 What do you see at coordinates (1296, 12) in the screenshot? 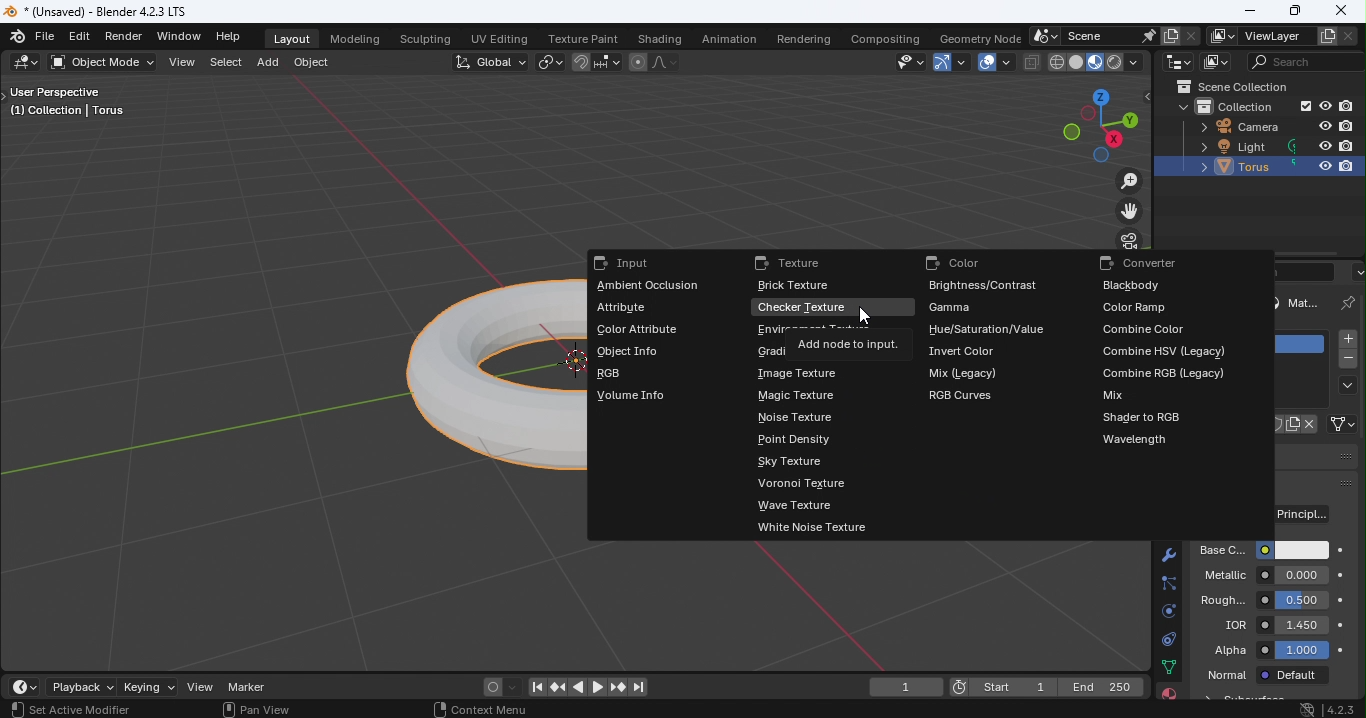
I see `Maximize` at bounding box center [1296, 12].